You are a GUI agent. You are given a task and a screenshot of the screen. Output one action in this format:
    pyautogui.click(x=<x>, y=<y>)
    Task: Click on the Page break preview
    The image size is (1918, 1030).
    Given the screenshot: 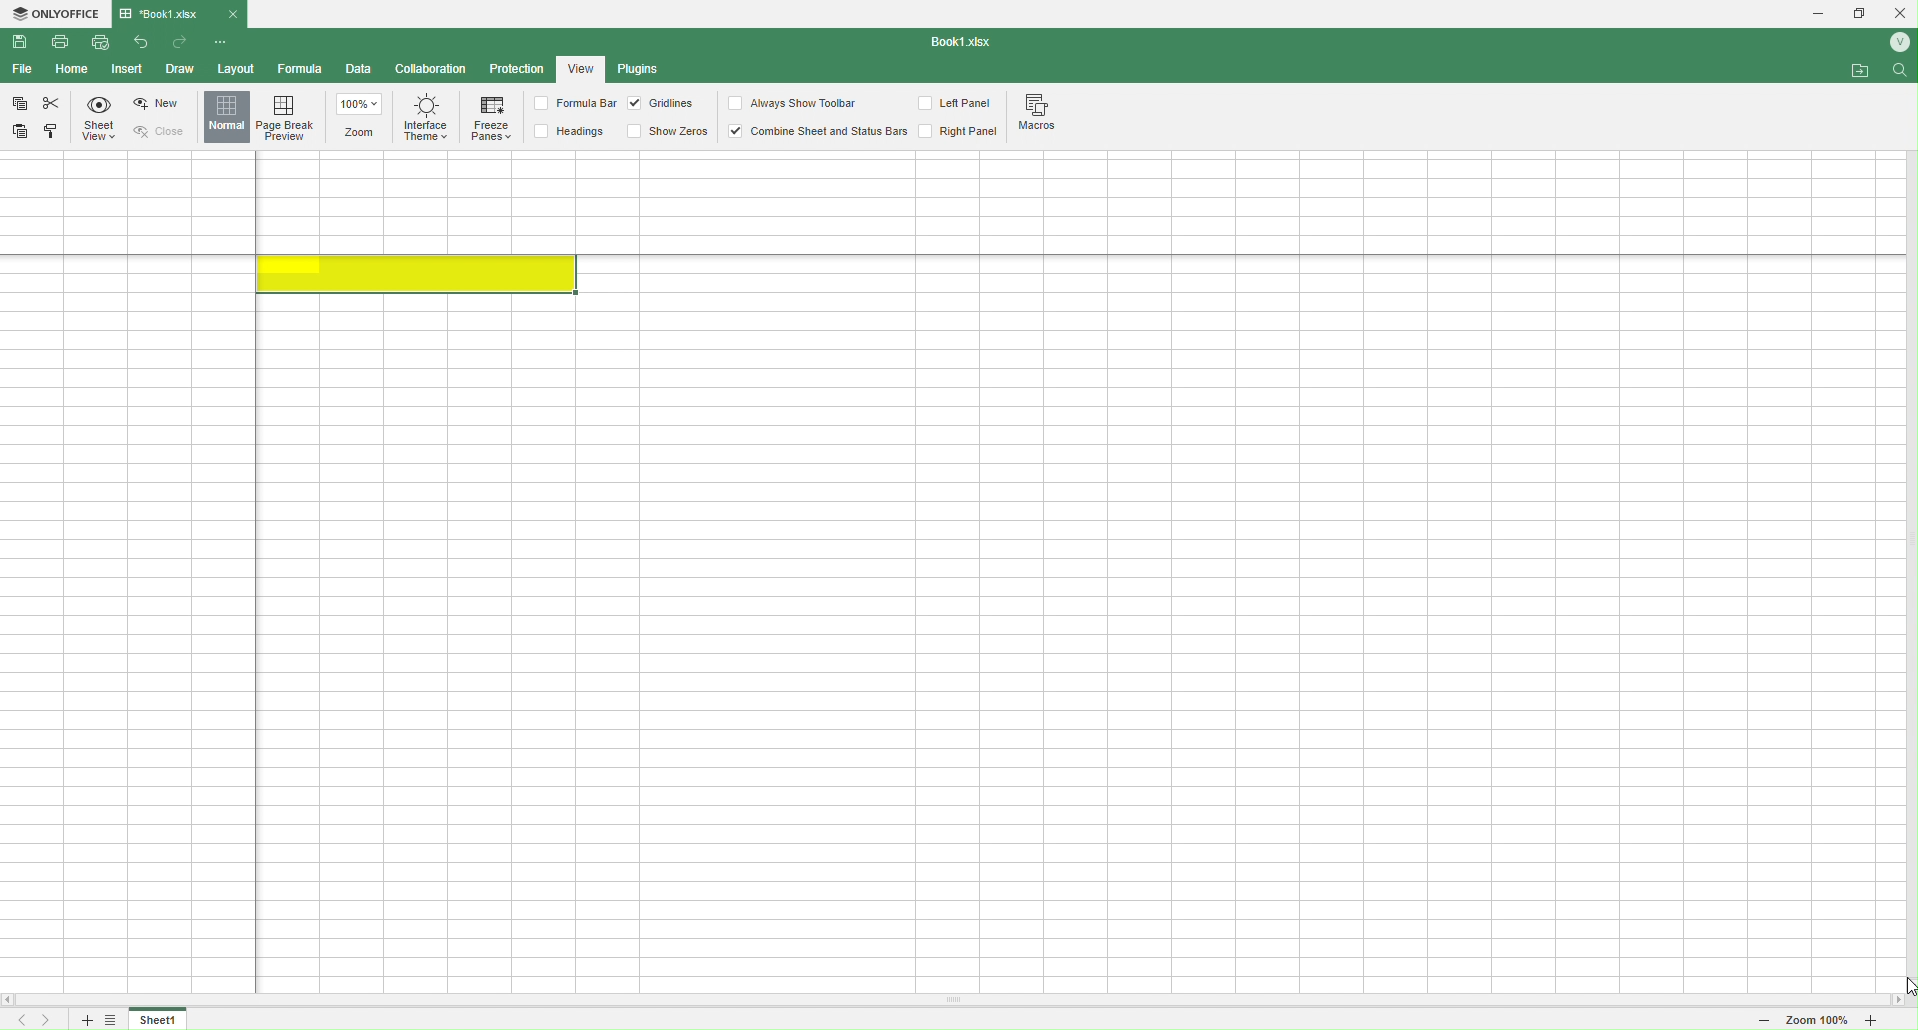 What is the action you would take?
    pyautogui.click(x=290, y=117)
    